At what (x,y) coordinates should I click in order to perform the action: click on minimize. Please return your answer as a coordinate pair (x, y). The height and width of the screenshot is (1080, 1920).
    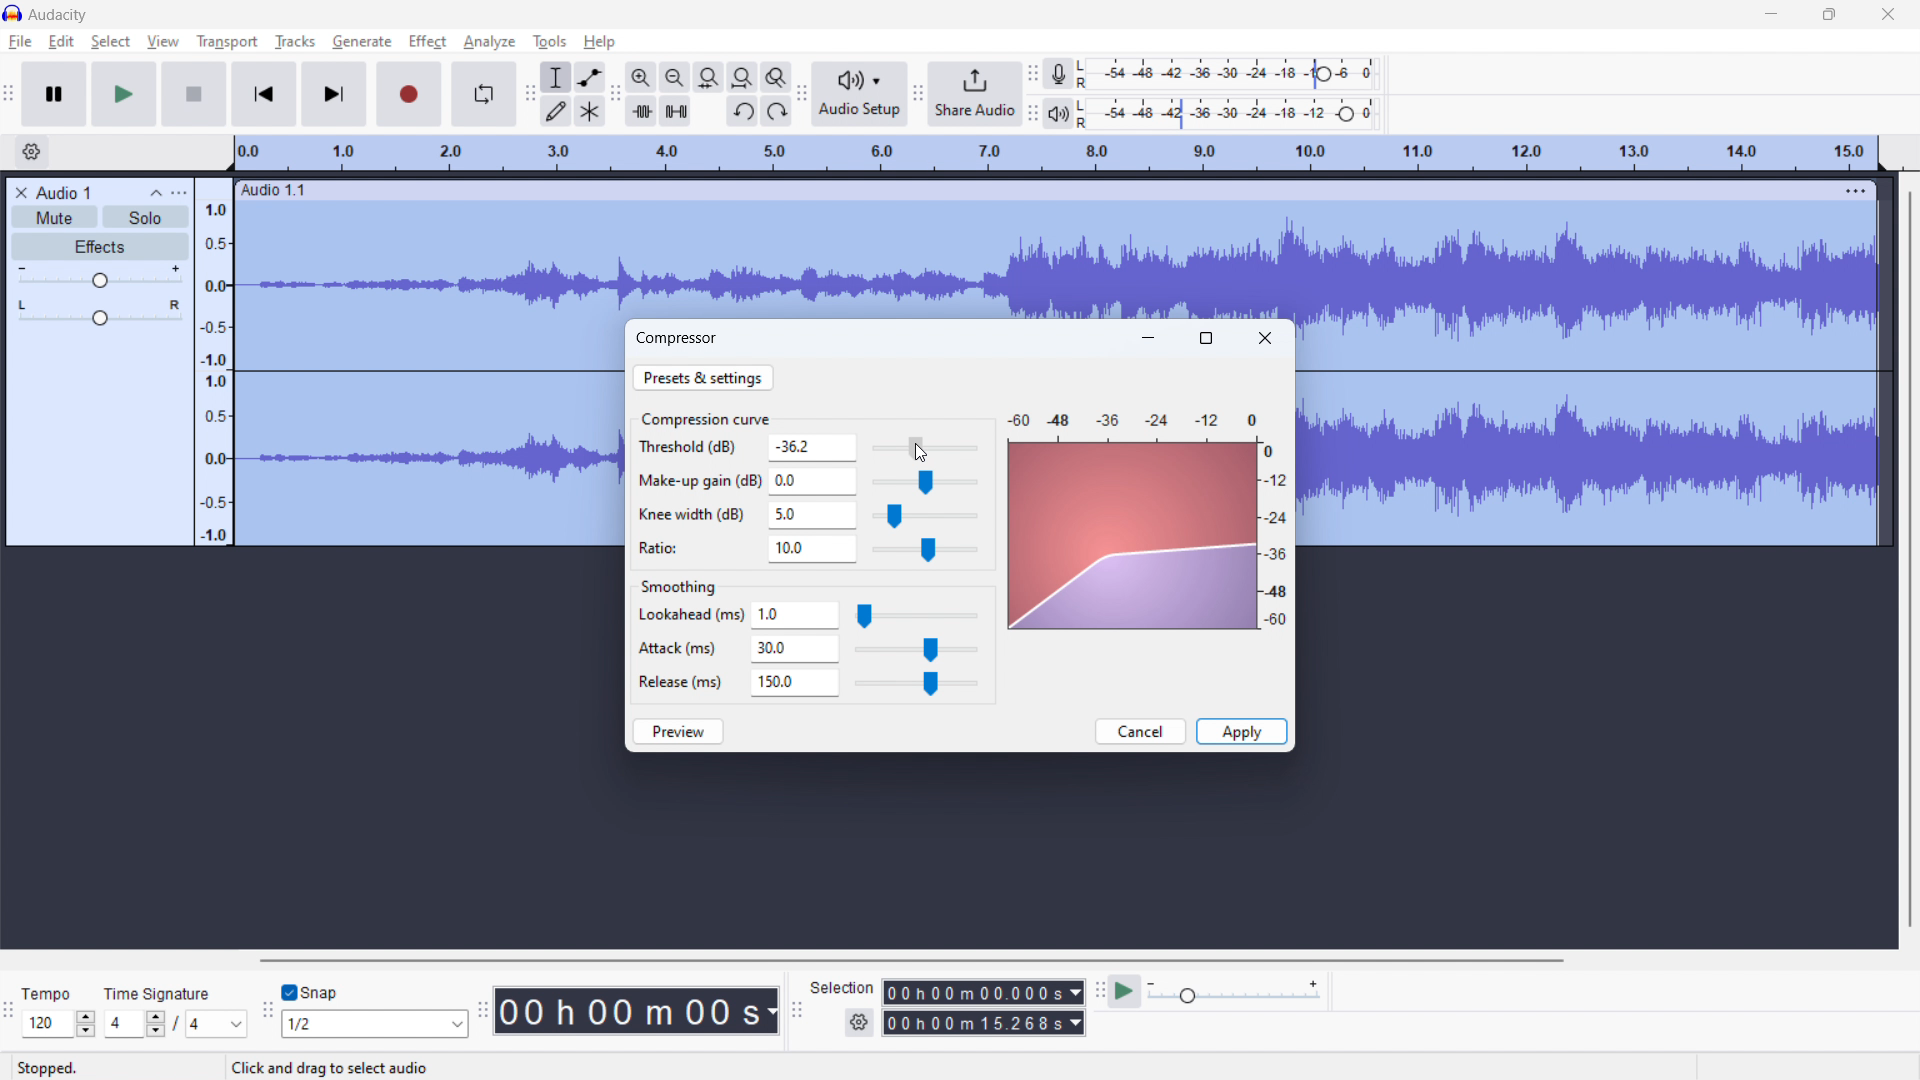
    Looking at the image, I should click on (1149, 337).